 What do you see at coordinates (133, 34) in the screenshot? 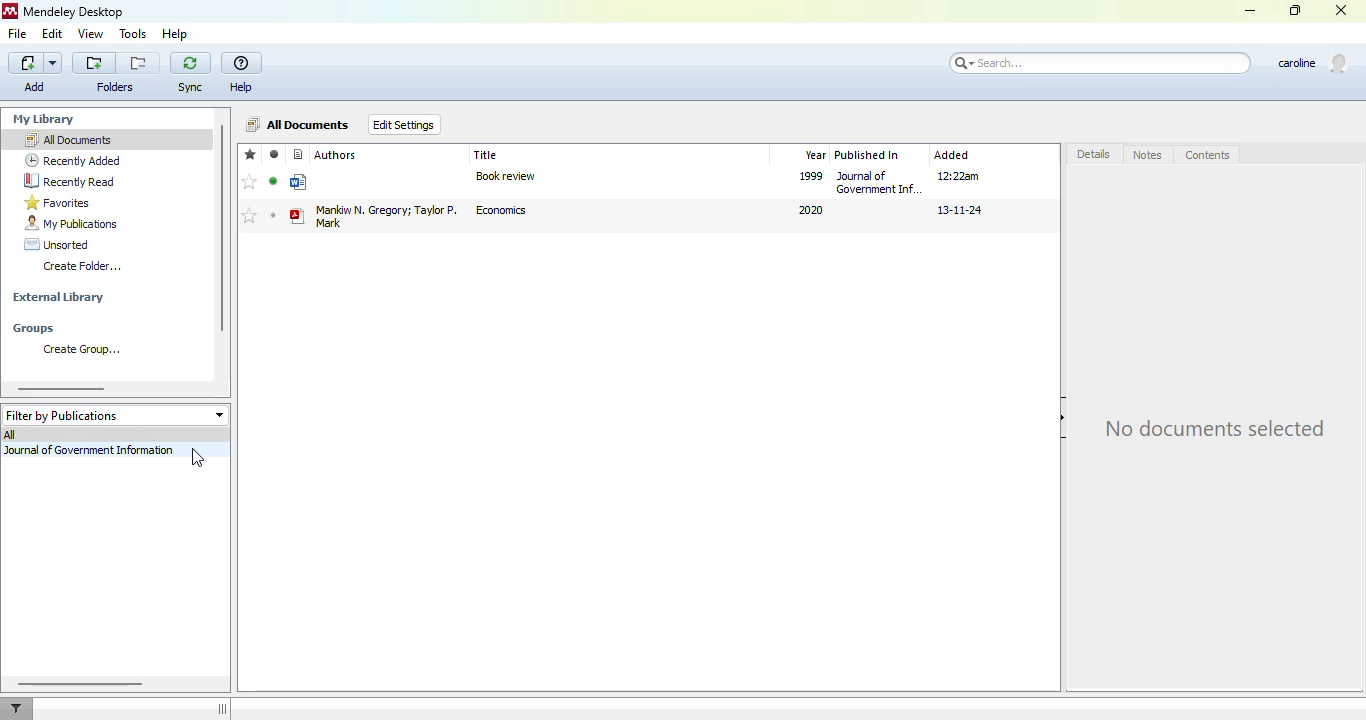
I see `tools` at bounding box center [133, 34].